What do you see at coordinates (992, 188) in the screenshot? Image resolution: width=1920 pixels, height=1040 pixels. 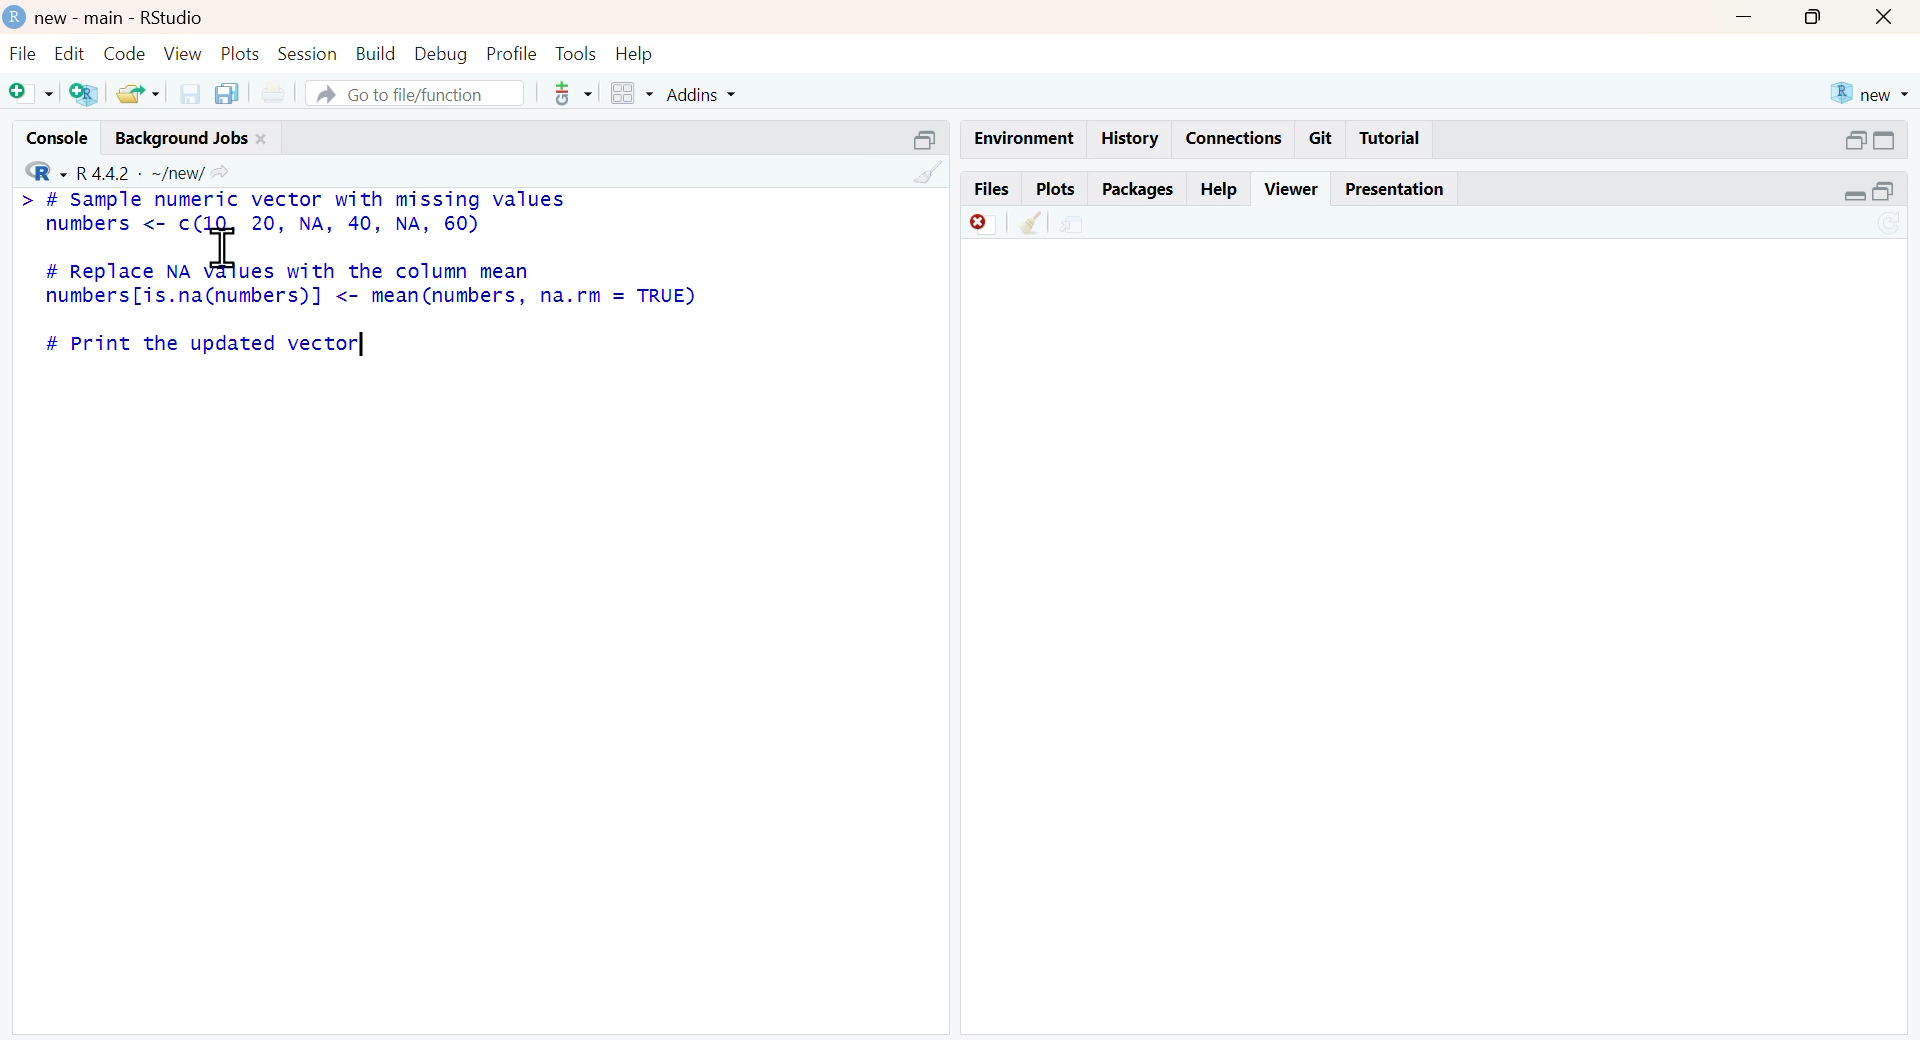 I see `files` at bounding box center [992, 188].